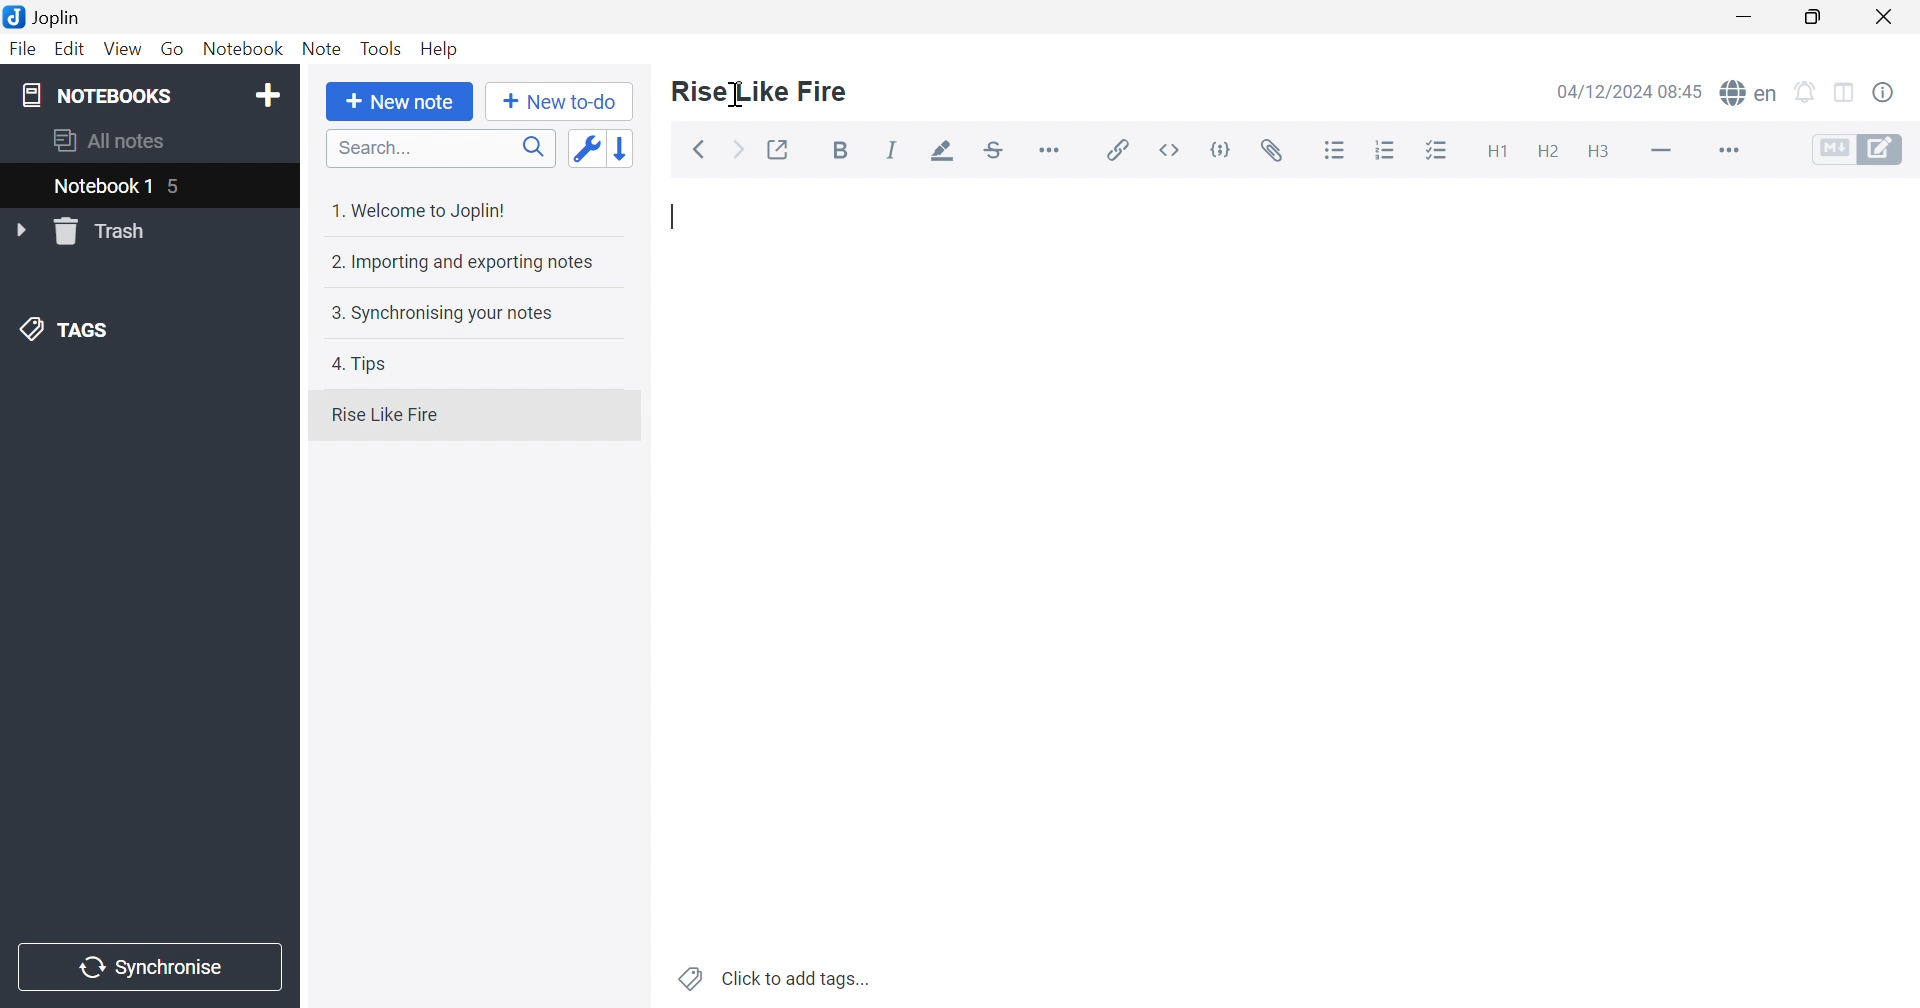 This screenshot has width=1920, height=1008. Describe the element at coordinates (1385, 150) in the screenshot. I see `Numbered list` at that location.